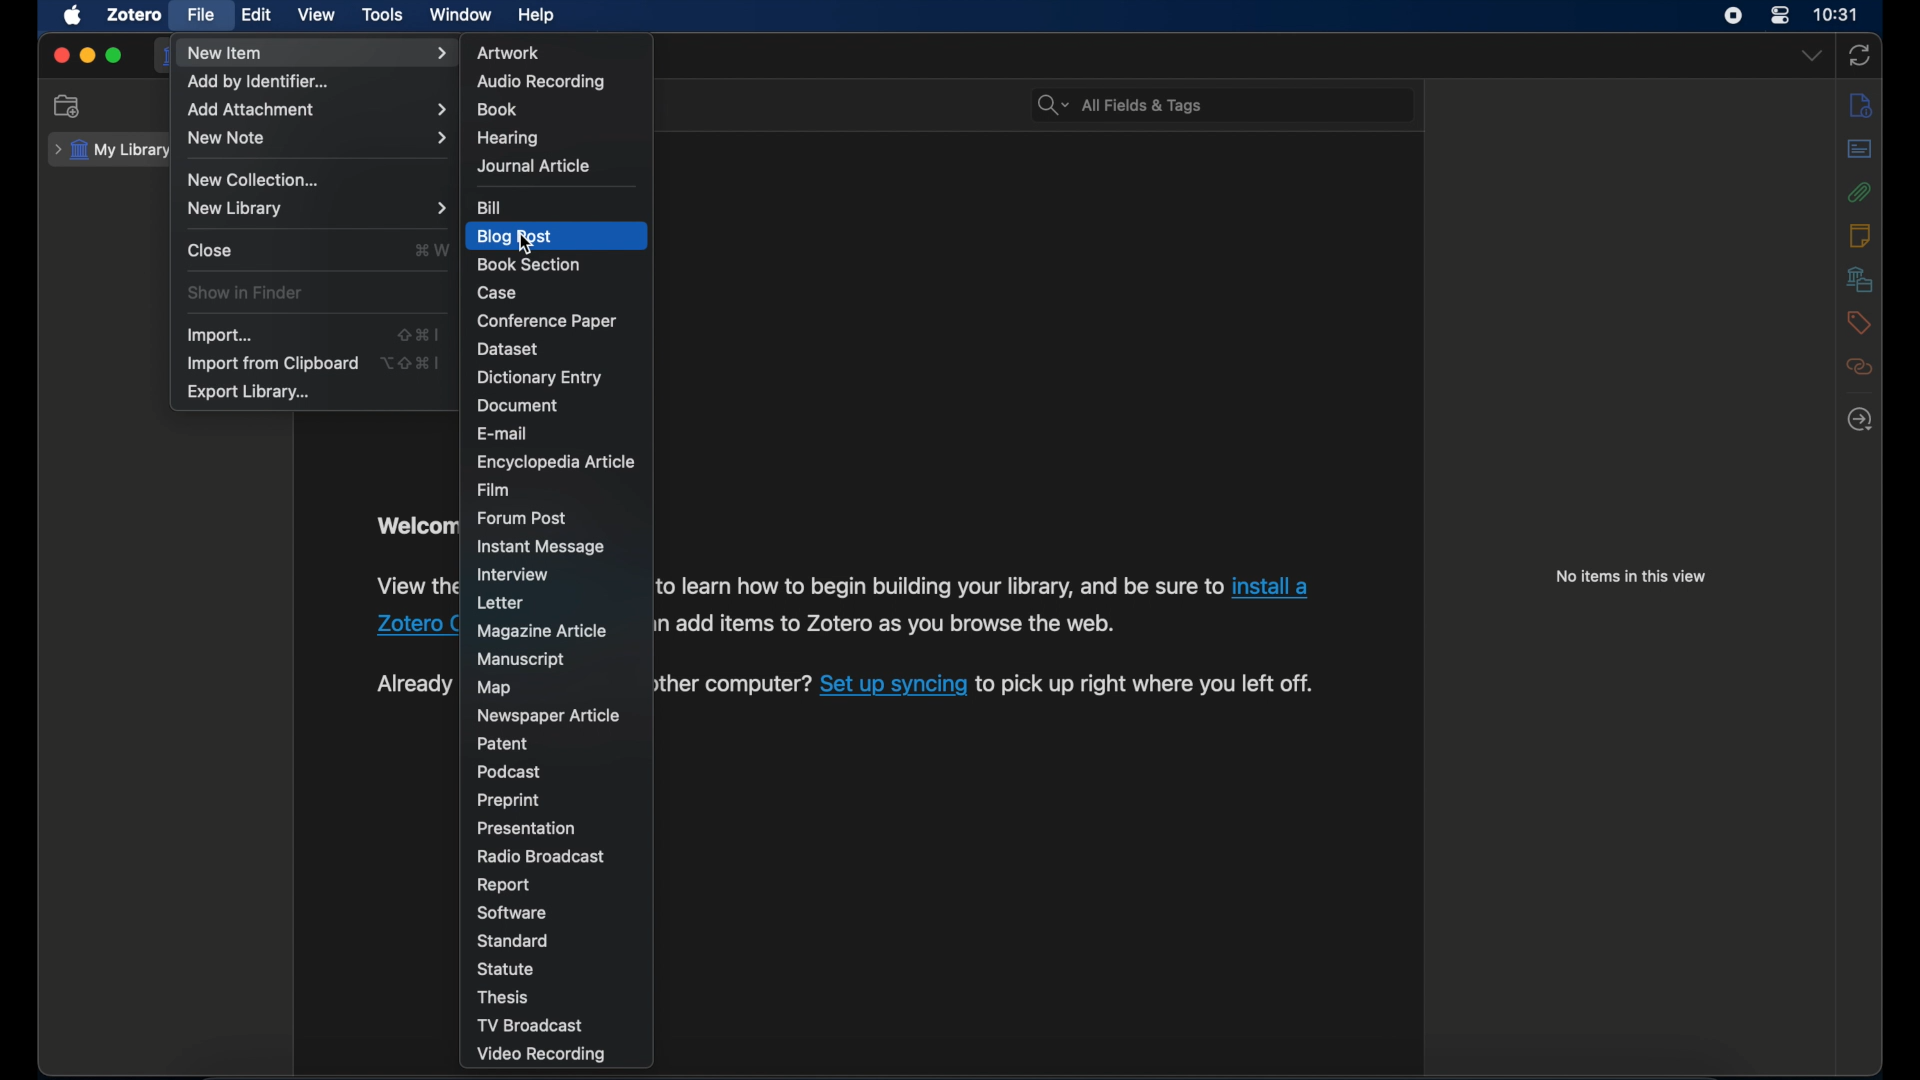  Describe the element at coordinates (893, 626) in the screenshot. I see `` at that location.